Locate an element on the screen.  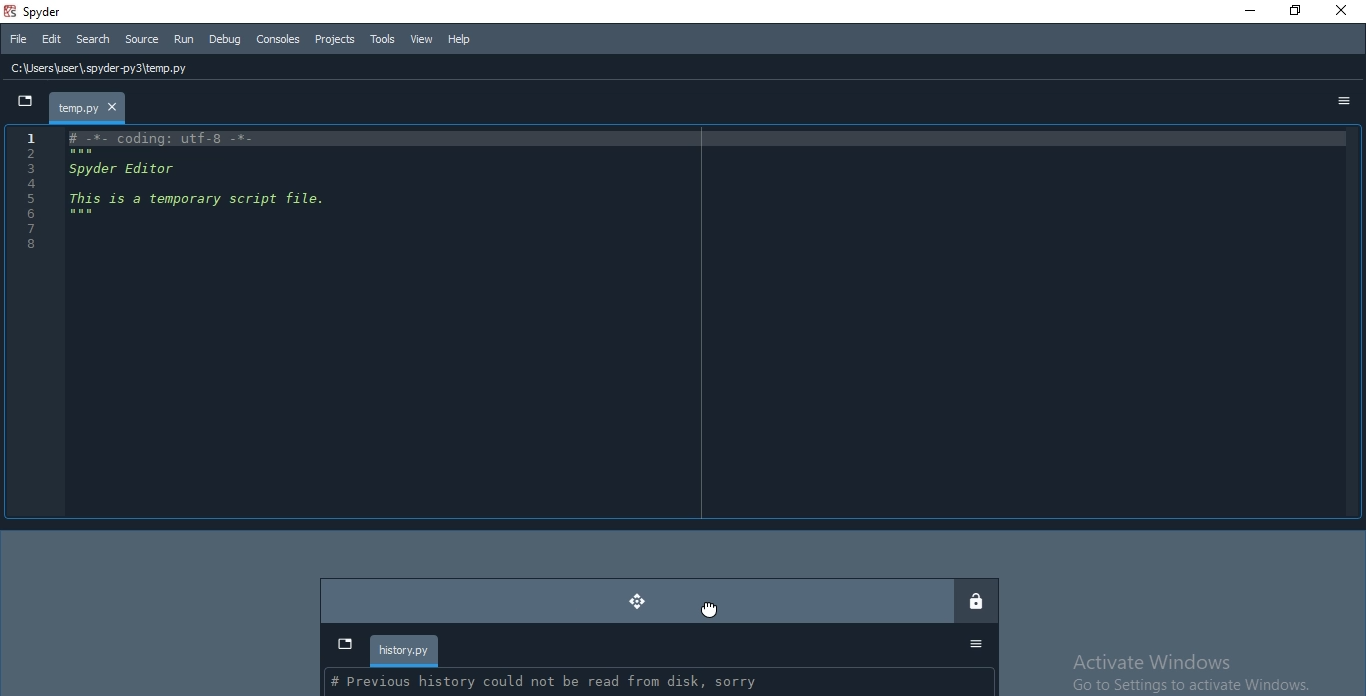
Tools is located at coordinates (383, 38).